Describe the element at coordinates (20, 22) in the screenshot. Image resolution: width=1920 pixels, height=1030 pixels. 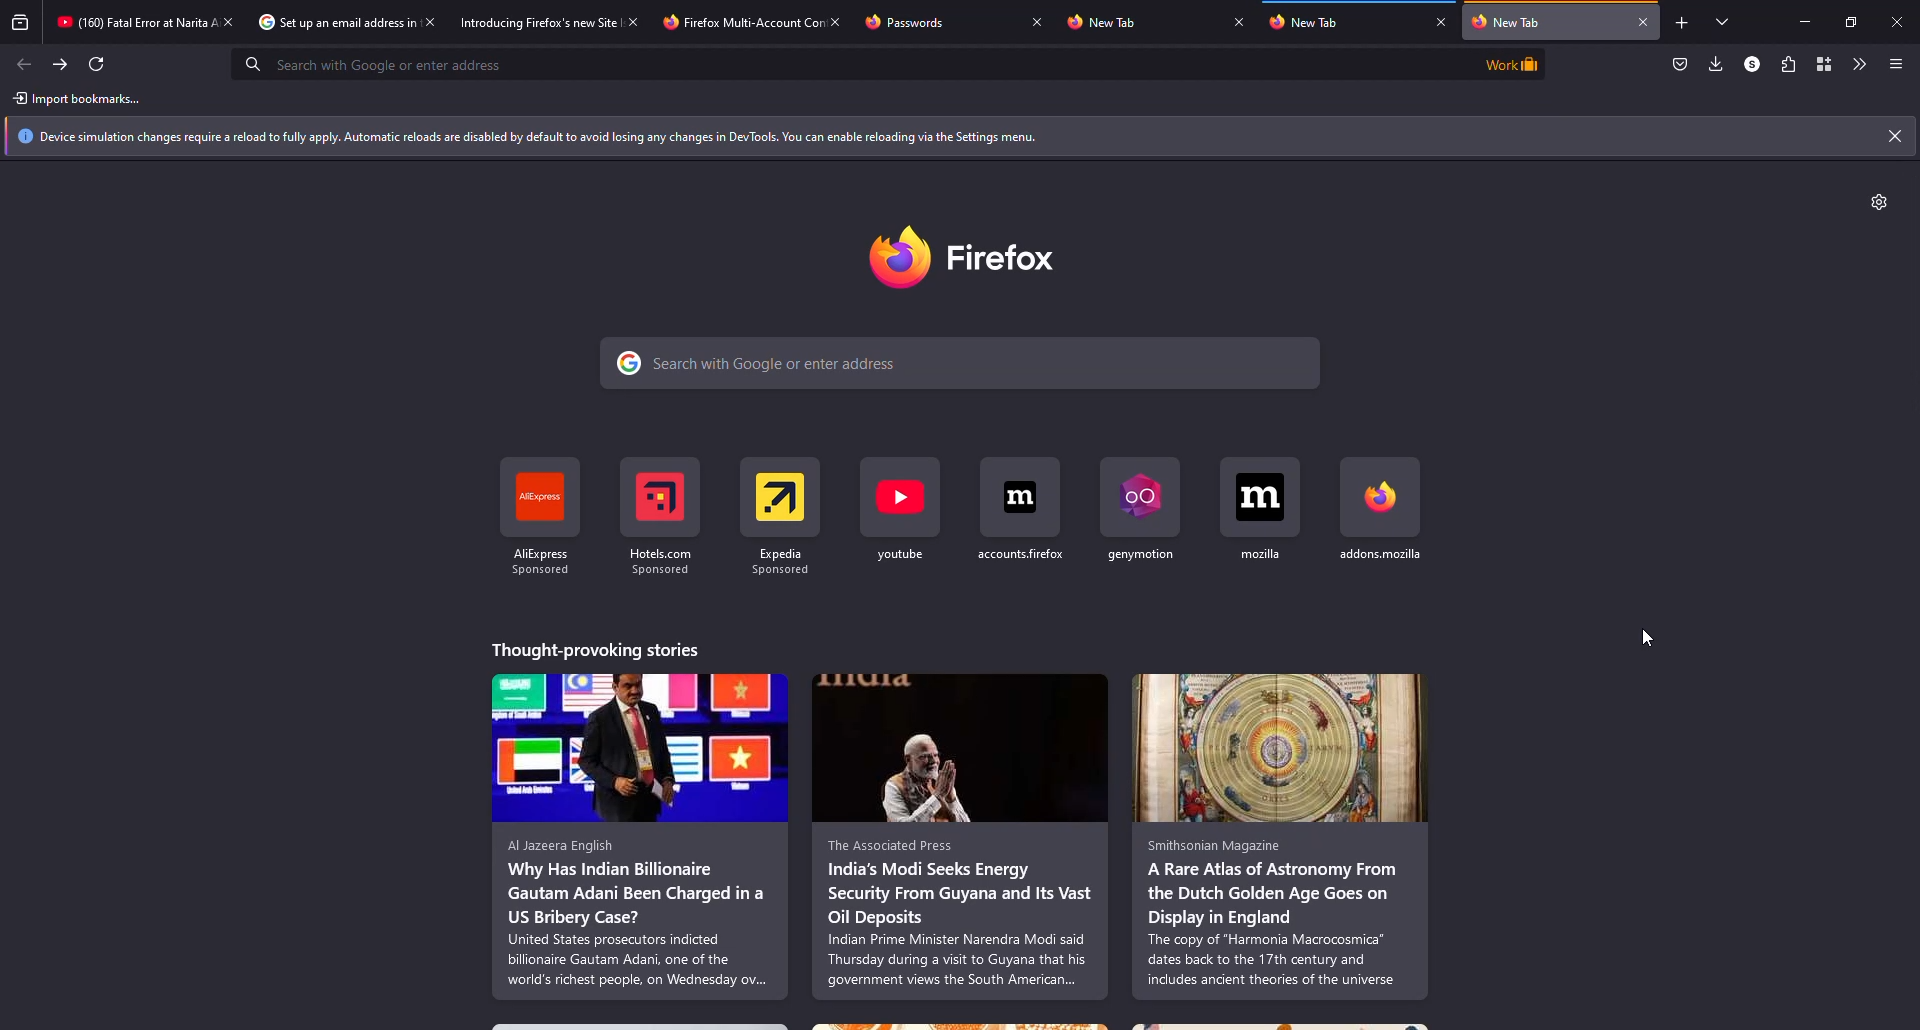
I see `view recent` at that location.